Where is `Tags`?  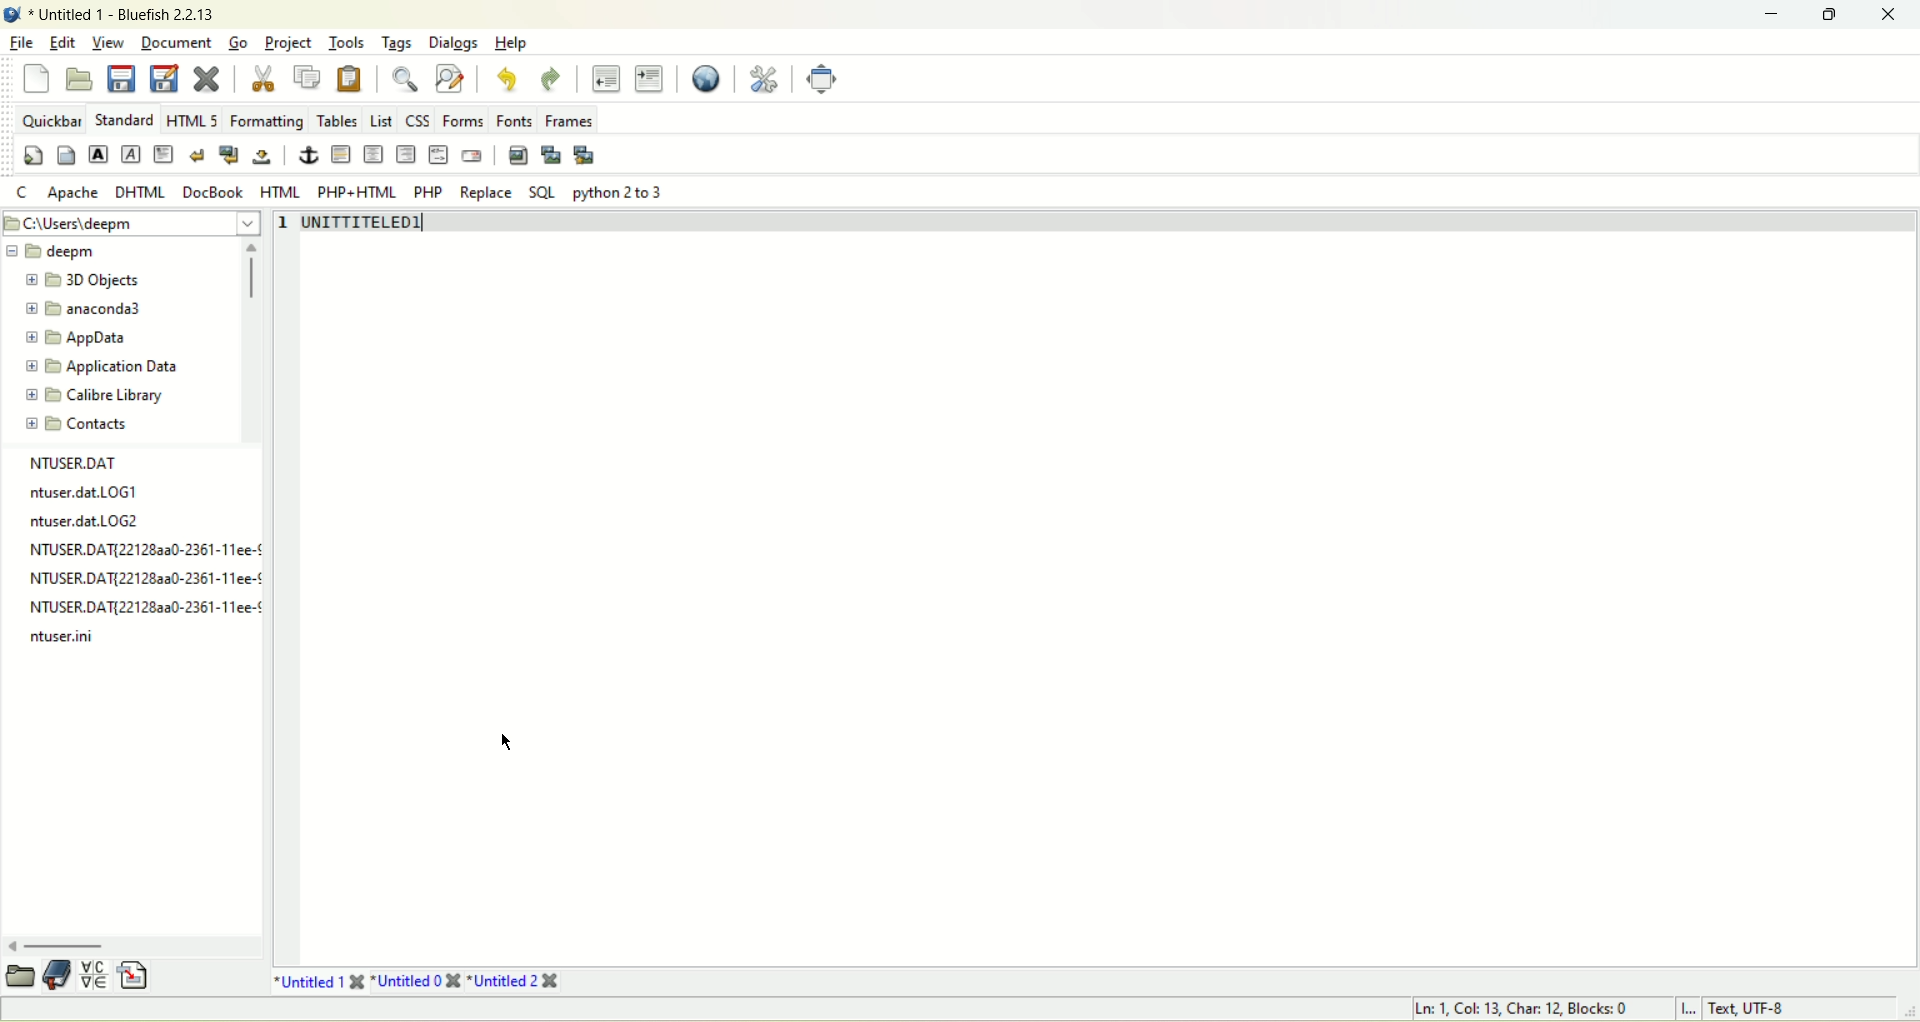 Tags is located at coordinates (402, 45).